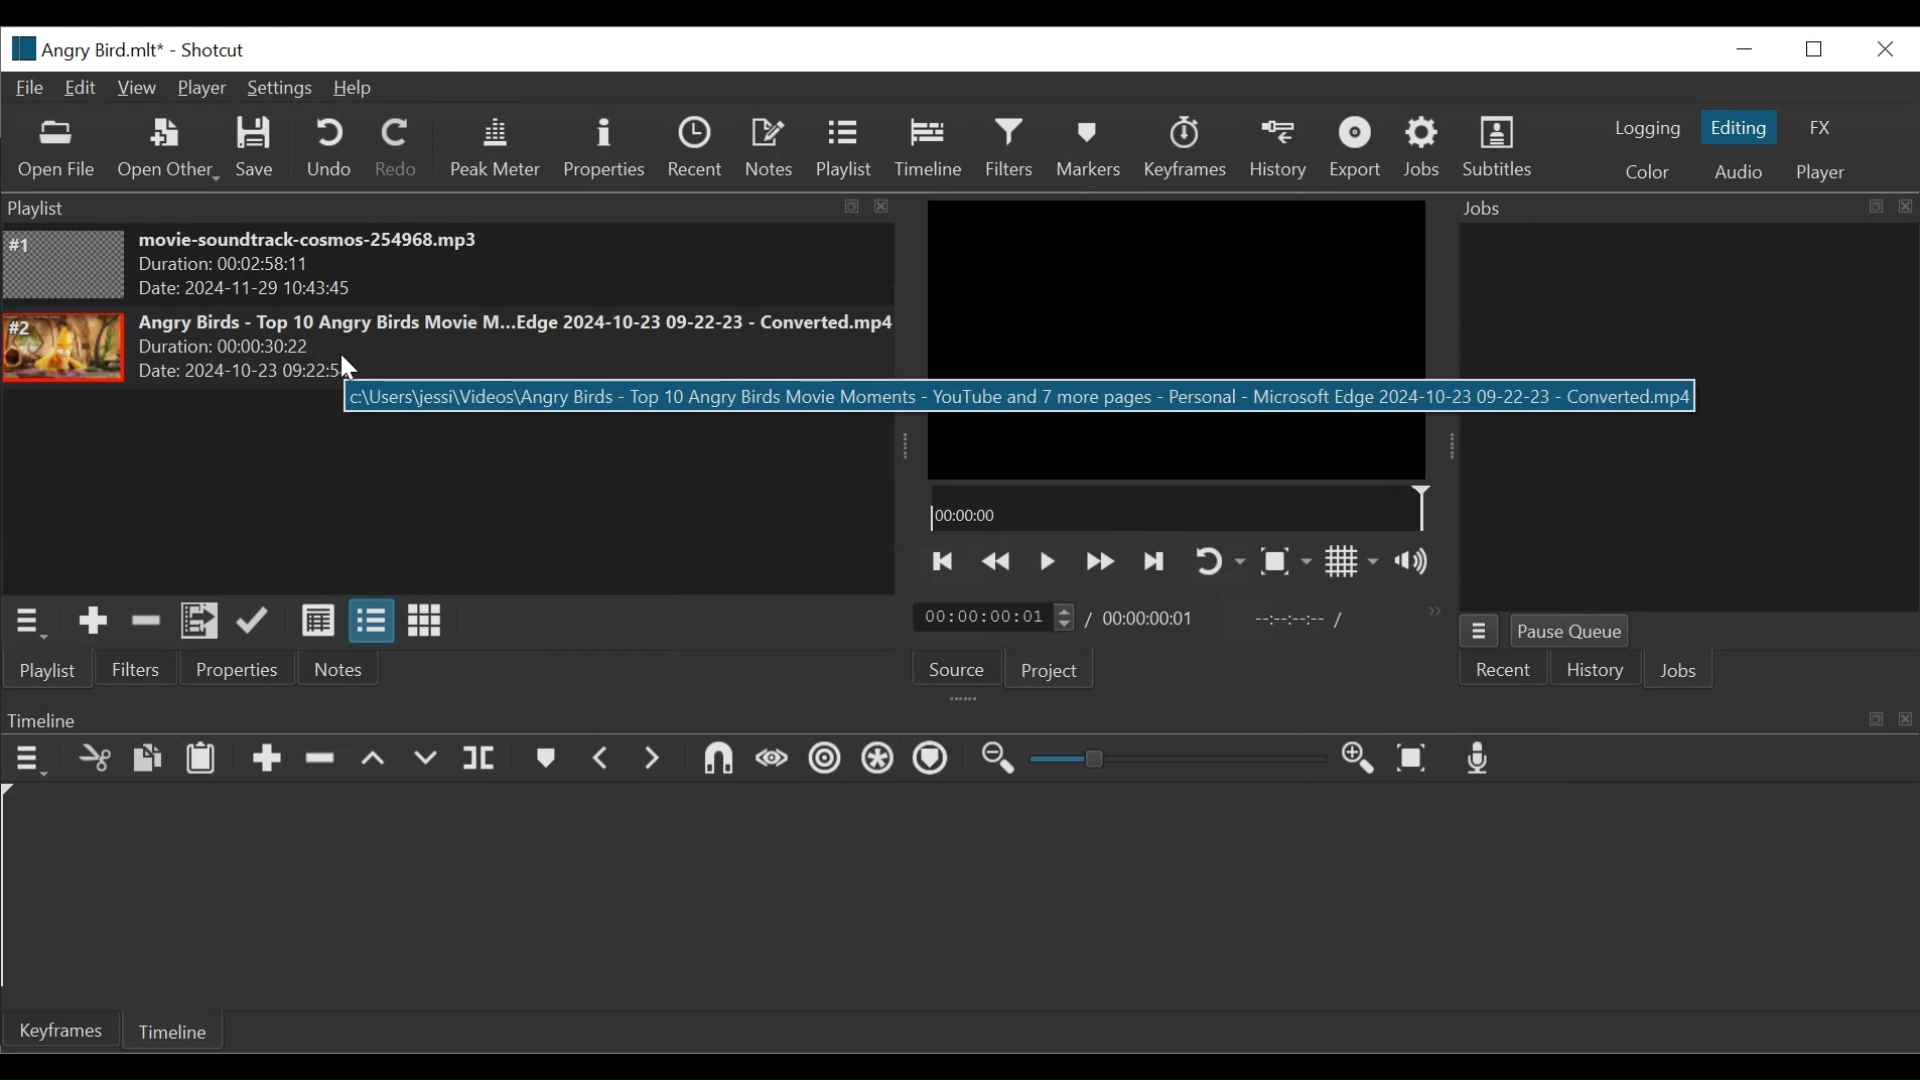 This screenshot has height=1080, width=1920. What do you see at coordinates (769, 760) in the screenshot?
I see `Scrub while dragging` at bounding box center [769, 760].